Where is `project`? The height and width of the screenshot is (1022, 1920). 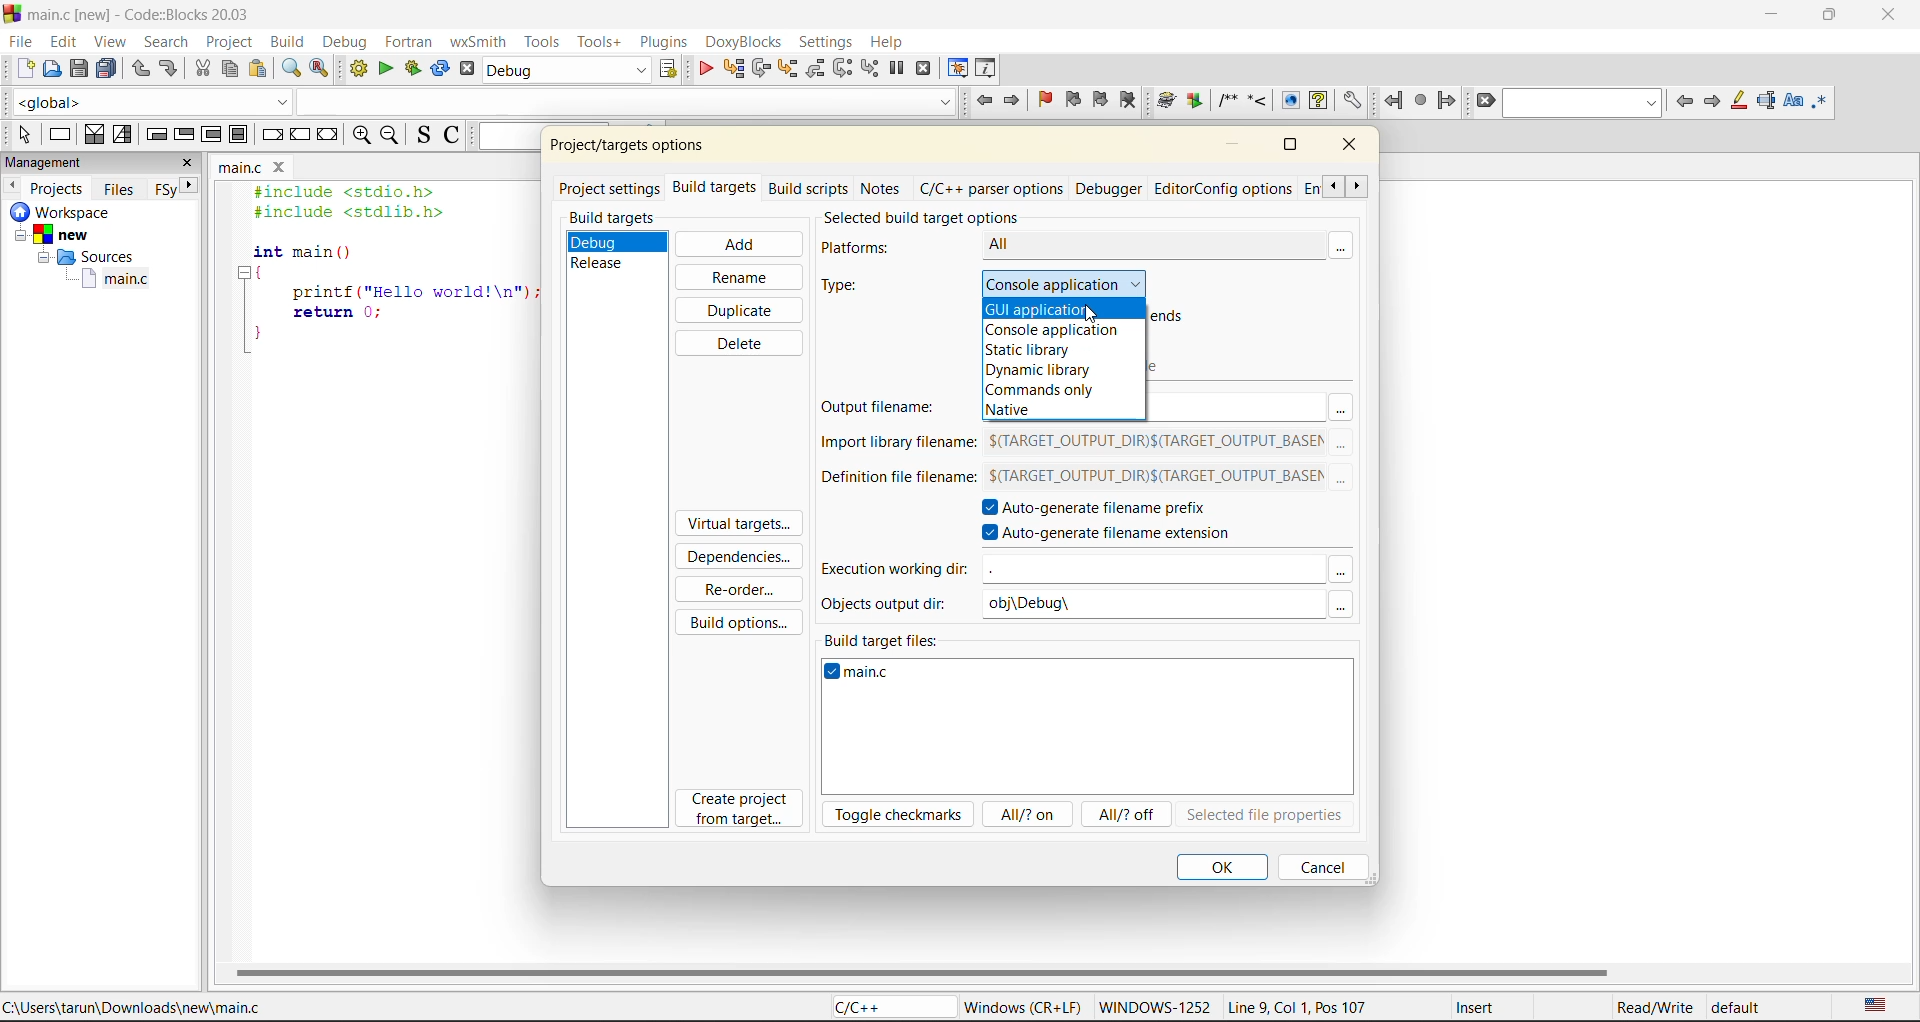
project is located at coordinates (231, 39).